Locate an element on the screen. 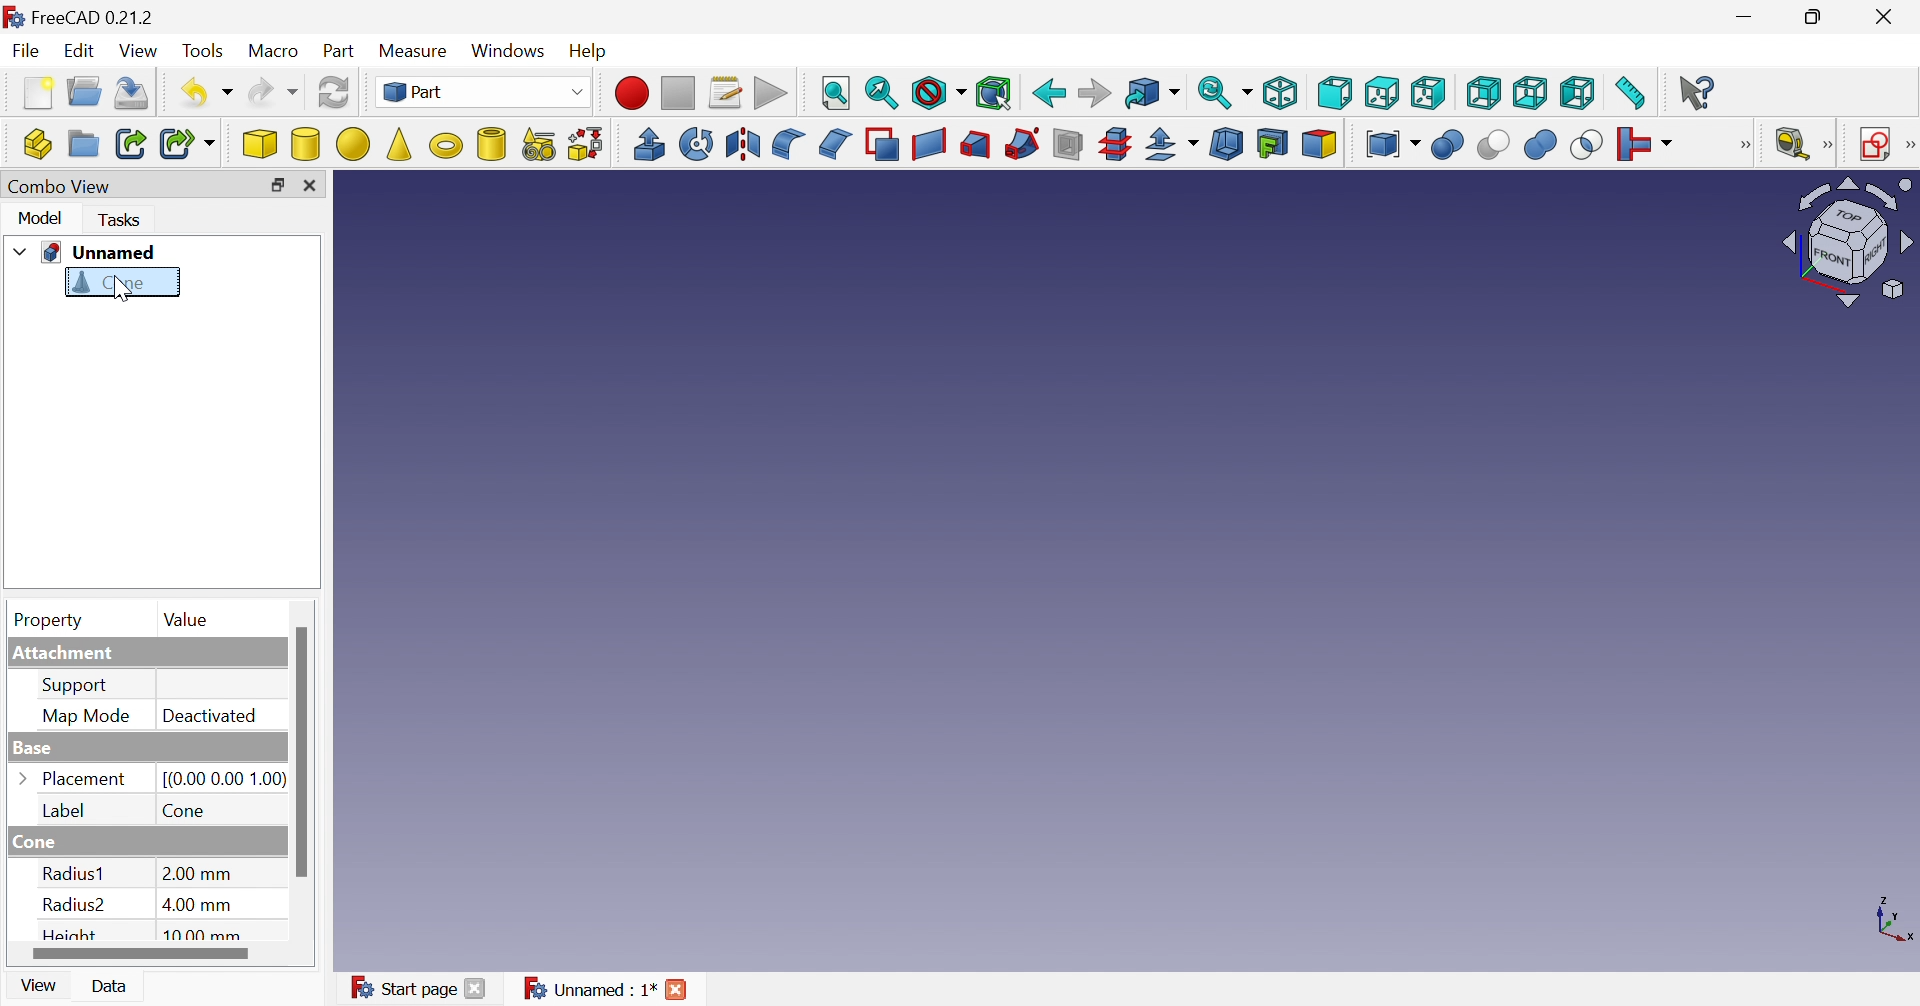 The image size is (1920, 1006). Value is located at coordinates (195, 622).